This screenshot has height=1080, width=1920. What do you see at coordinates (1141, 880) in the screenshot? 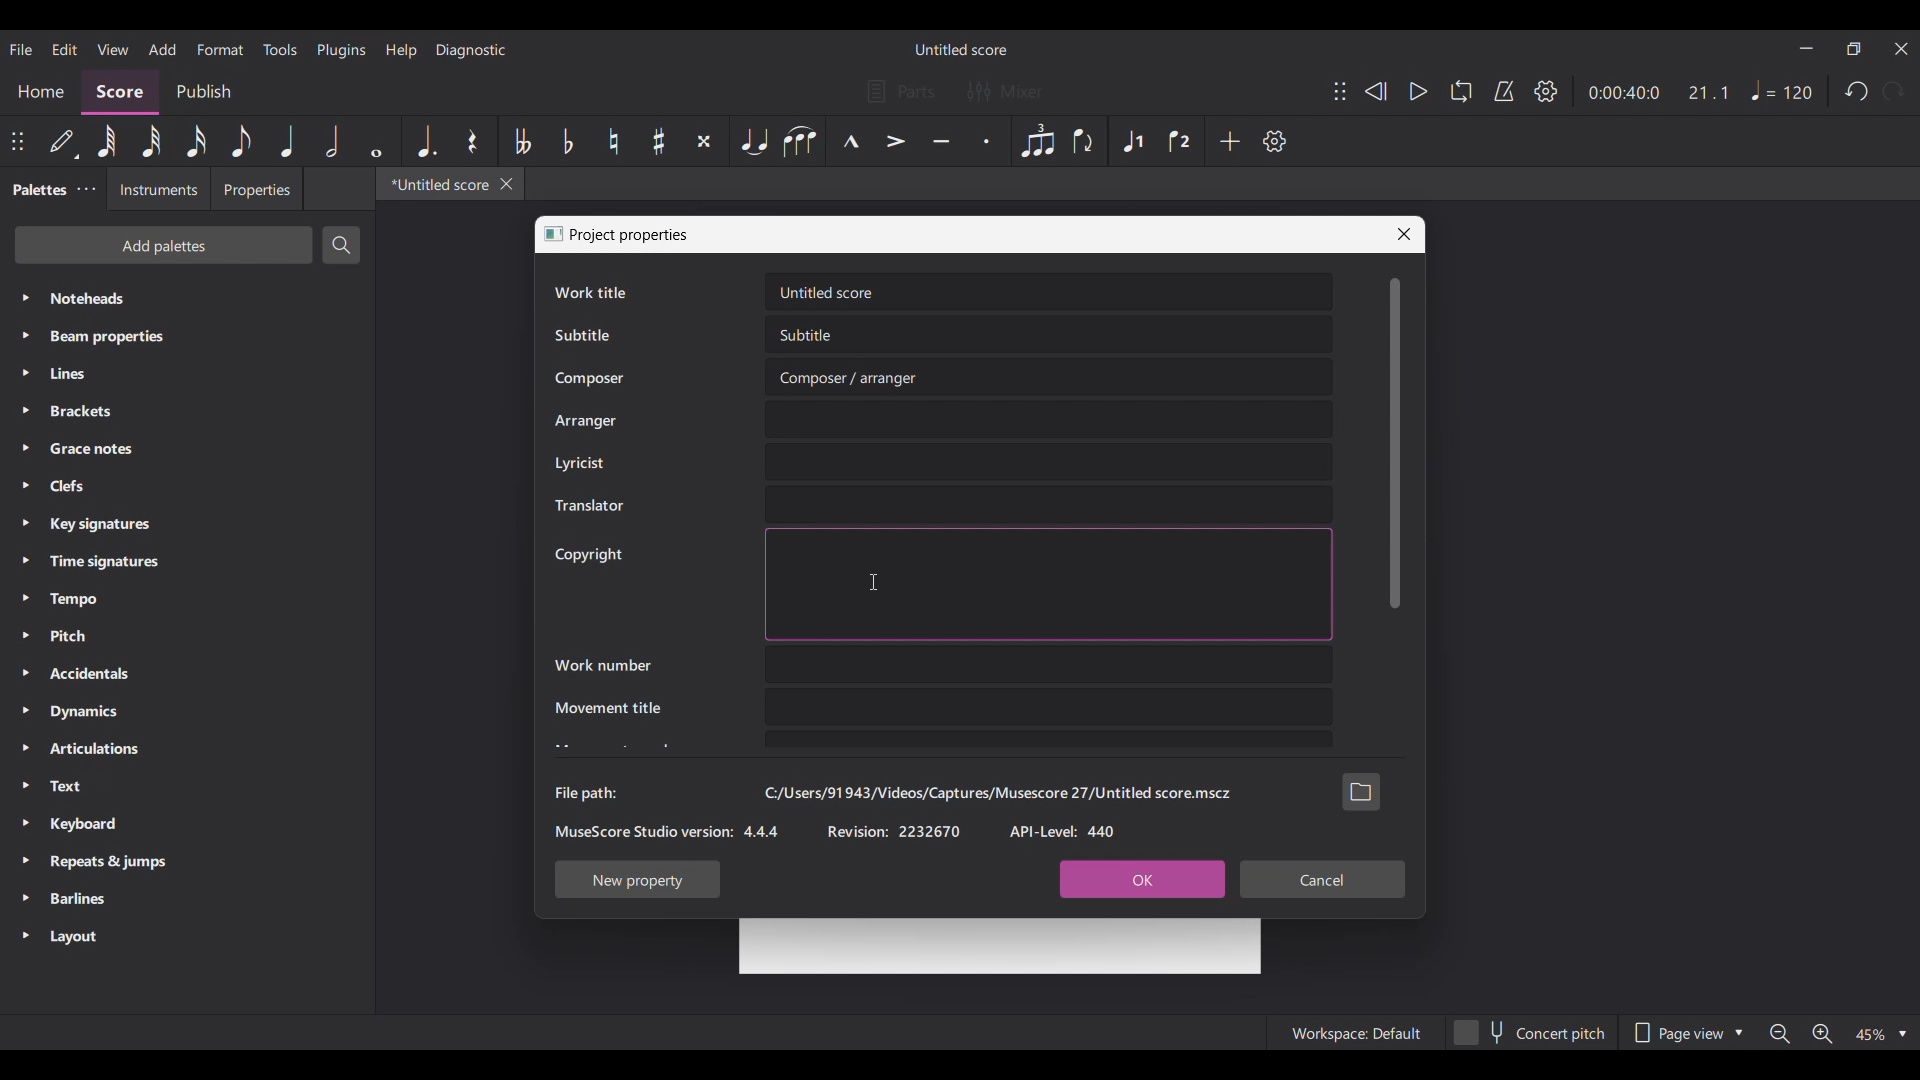
I see `OK` at bounding box center [1141, 880].